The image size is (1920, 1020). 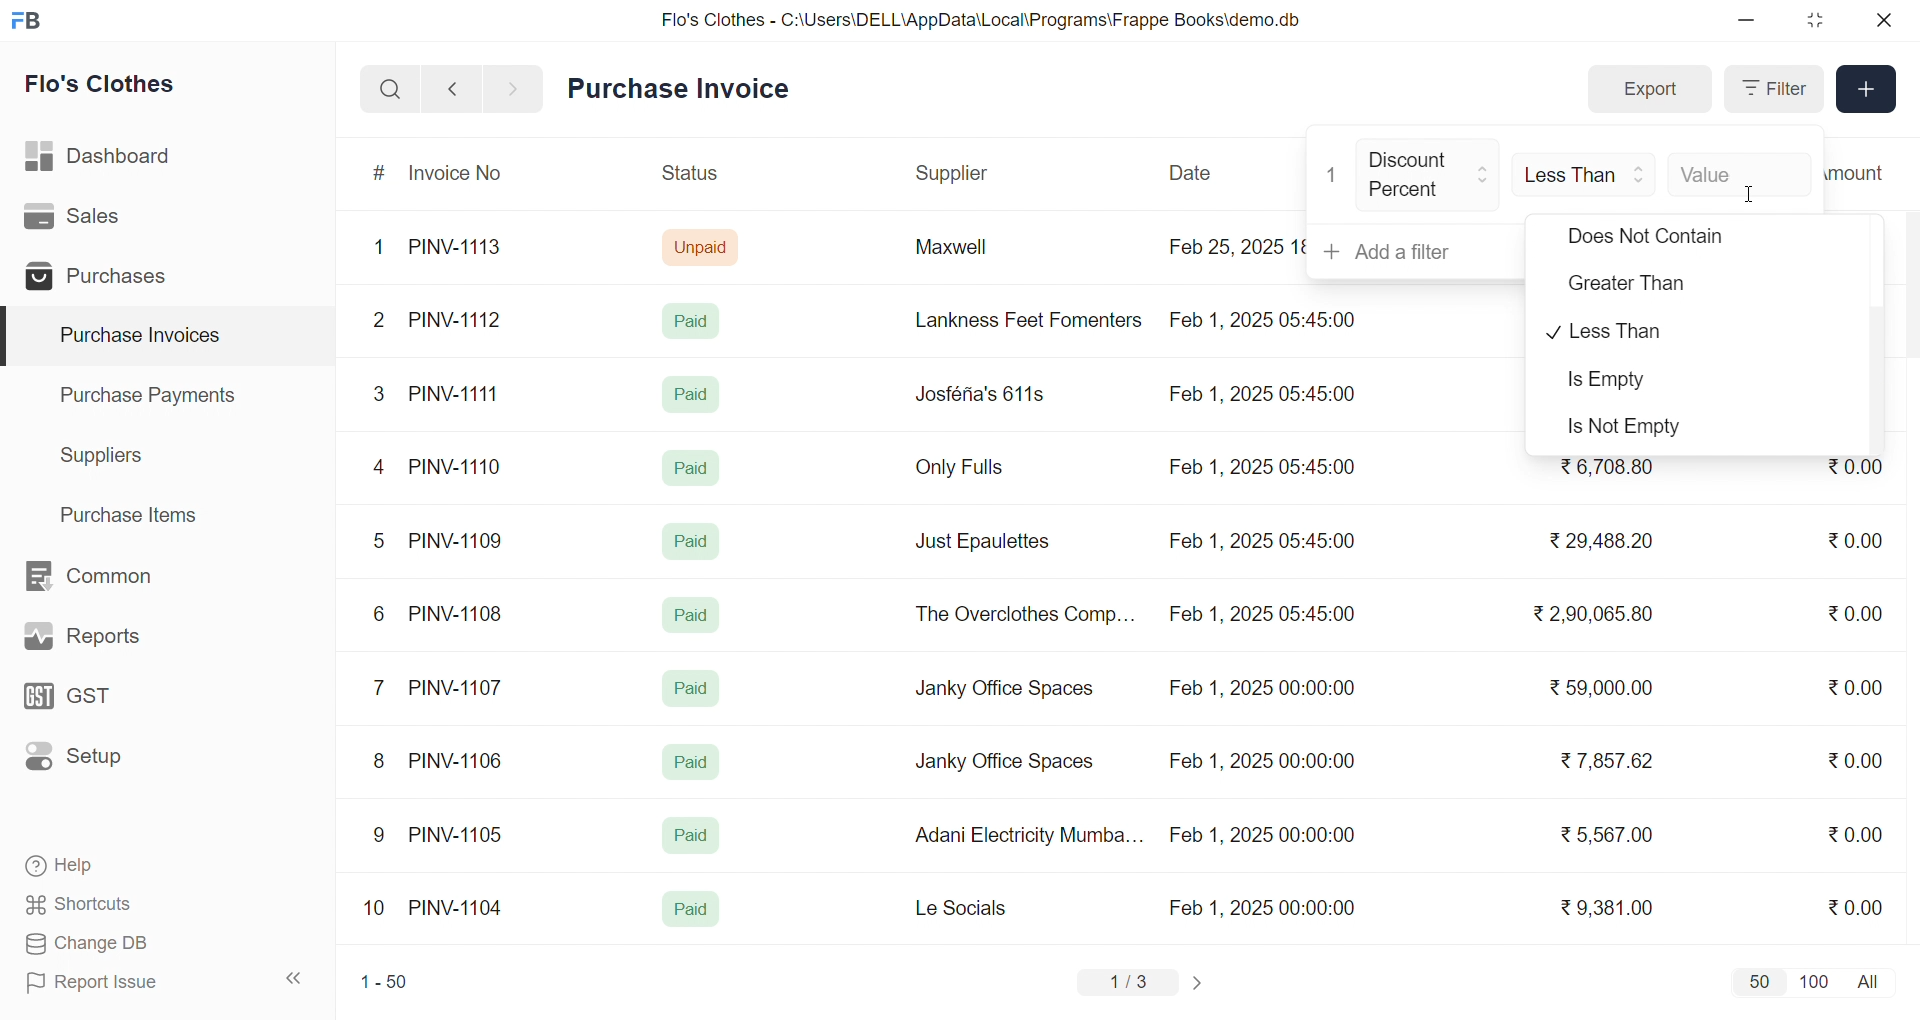 What do you see at coordinates (703, 246) in the screenshot?
I see `Unpaid` at bounding box center [703, 246].